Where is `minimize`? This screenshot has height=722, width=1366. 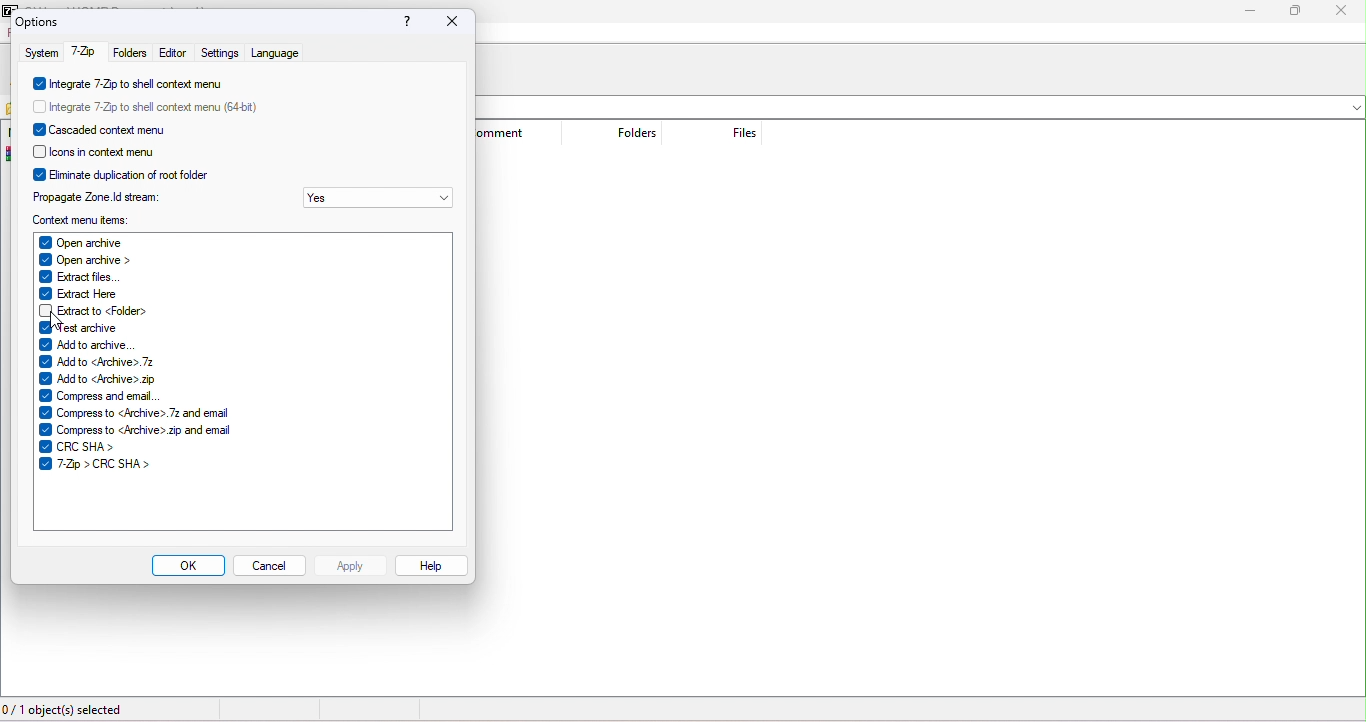
minimize is located at coordinates (1251, 12).